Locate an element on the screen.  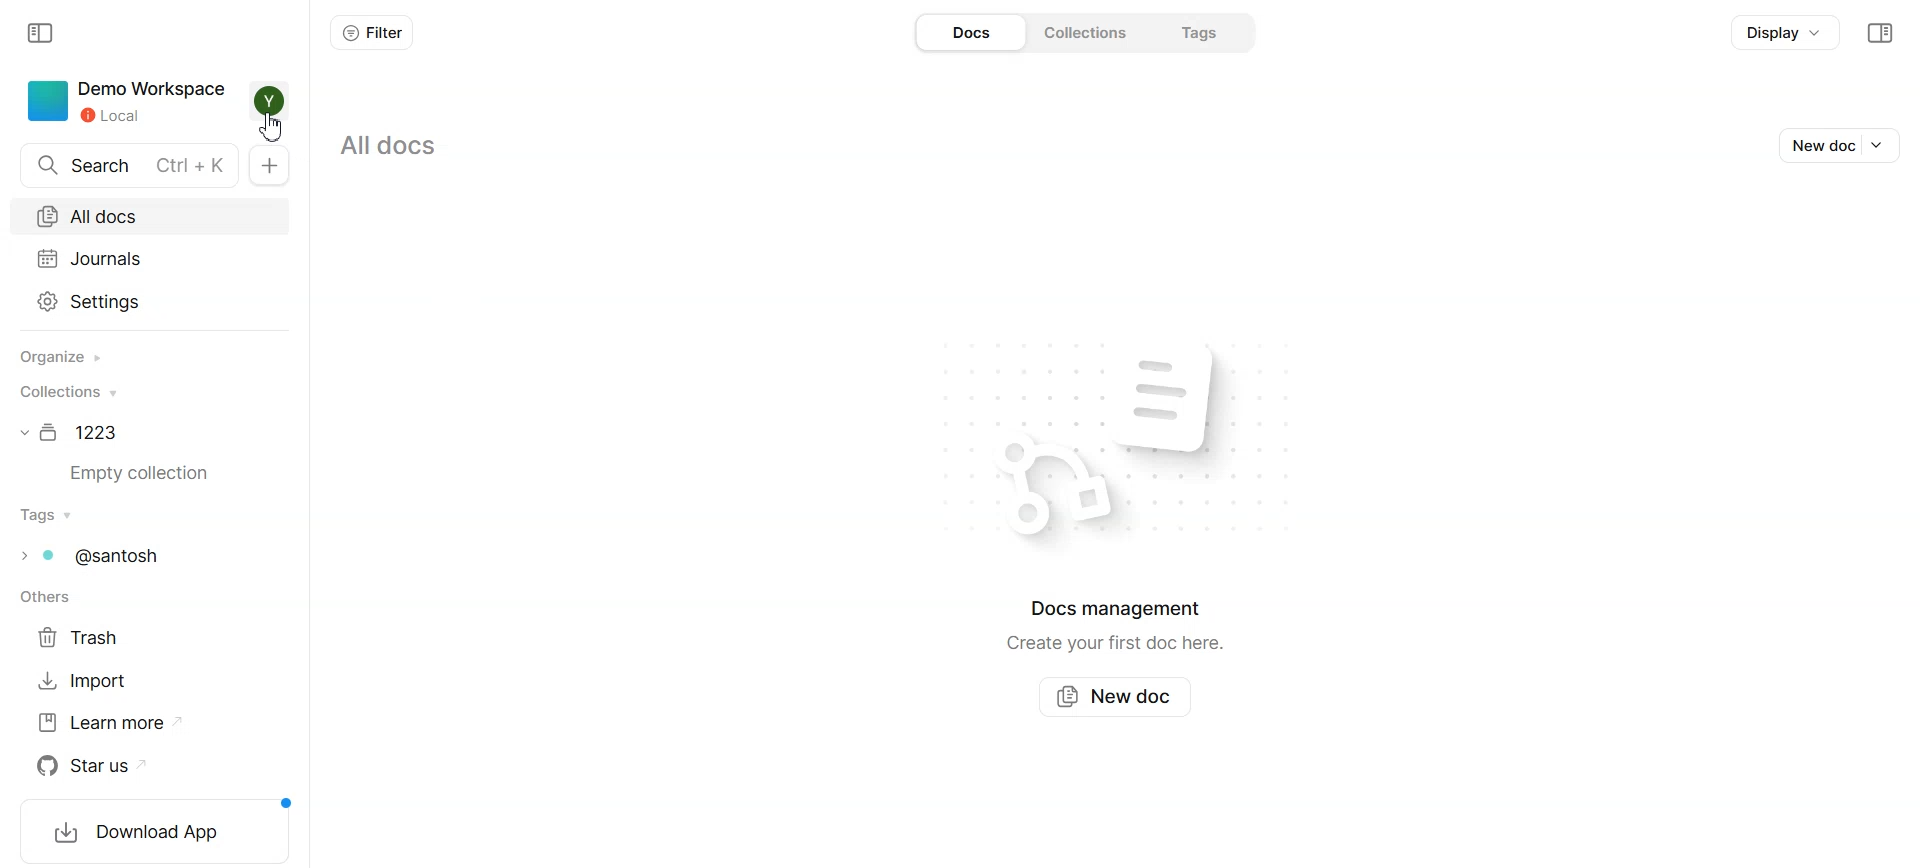
All docs is located at coordinates (155, 214).